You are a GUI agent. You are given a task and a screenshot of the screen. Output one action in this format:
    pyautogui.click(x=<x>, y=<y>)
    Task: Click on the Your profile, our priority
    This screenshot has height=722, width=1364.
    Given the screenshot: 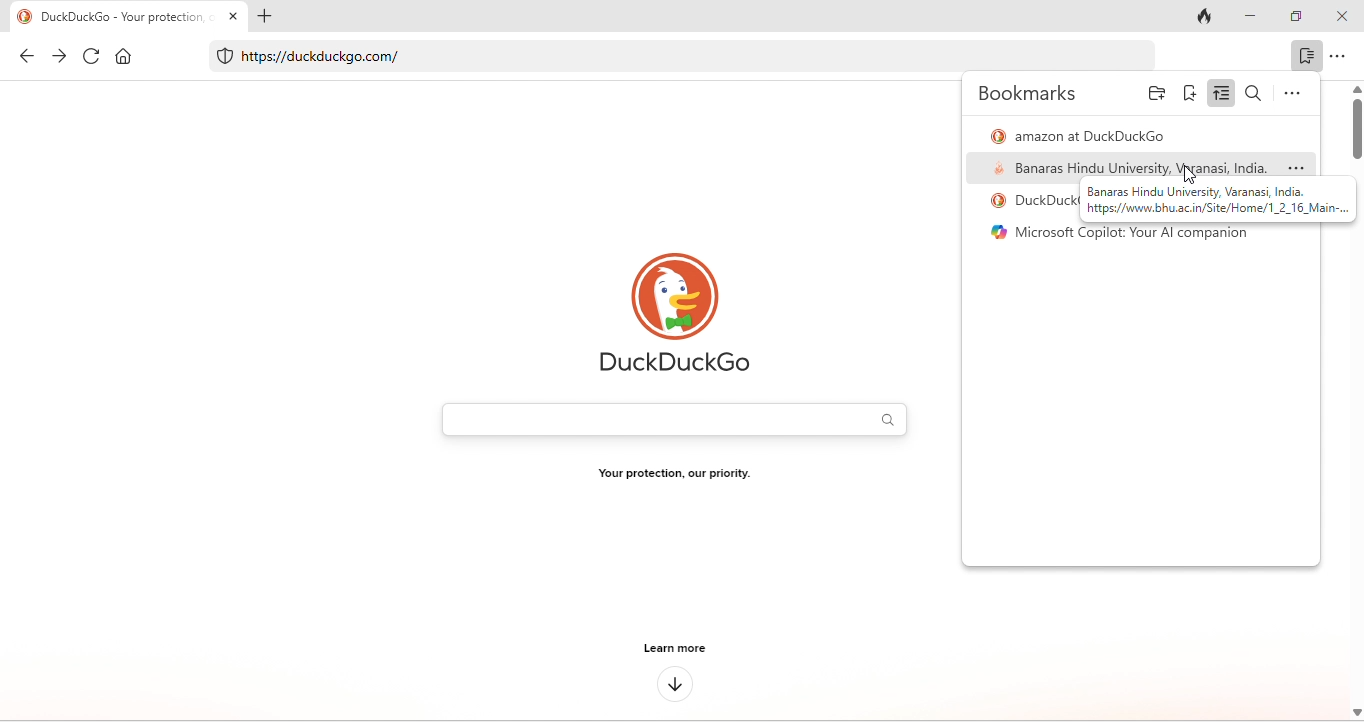 What is the action you would take?
    pyautogui.click(x=676, y=477)
    